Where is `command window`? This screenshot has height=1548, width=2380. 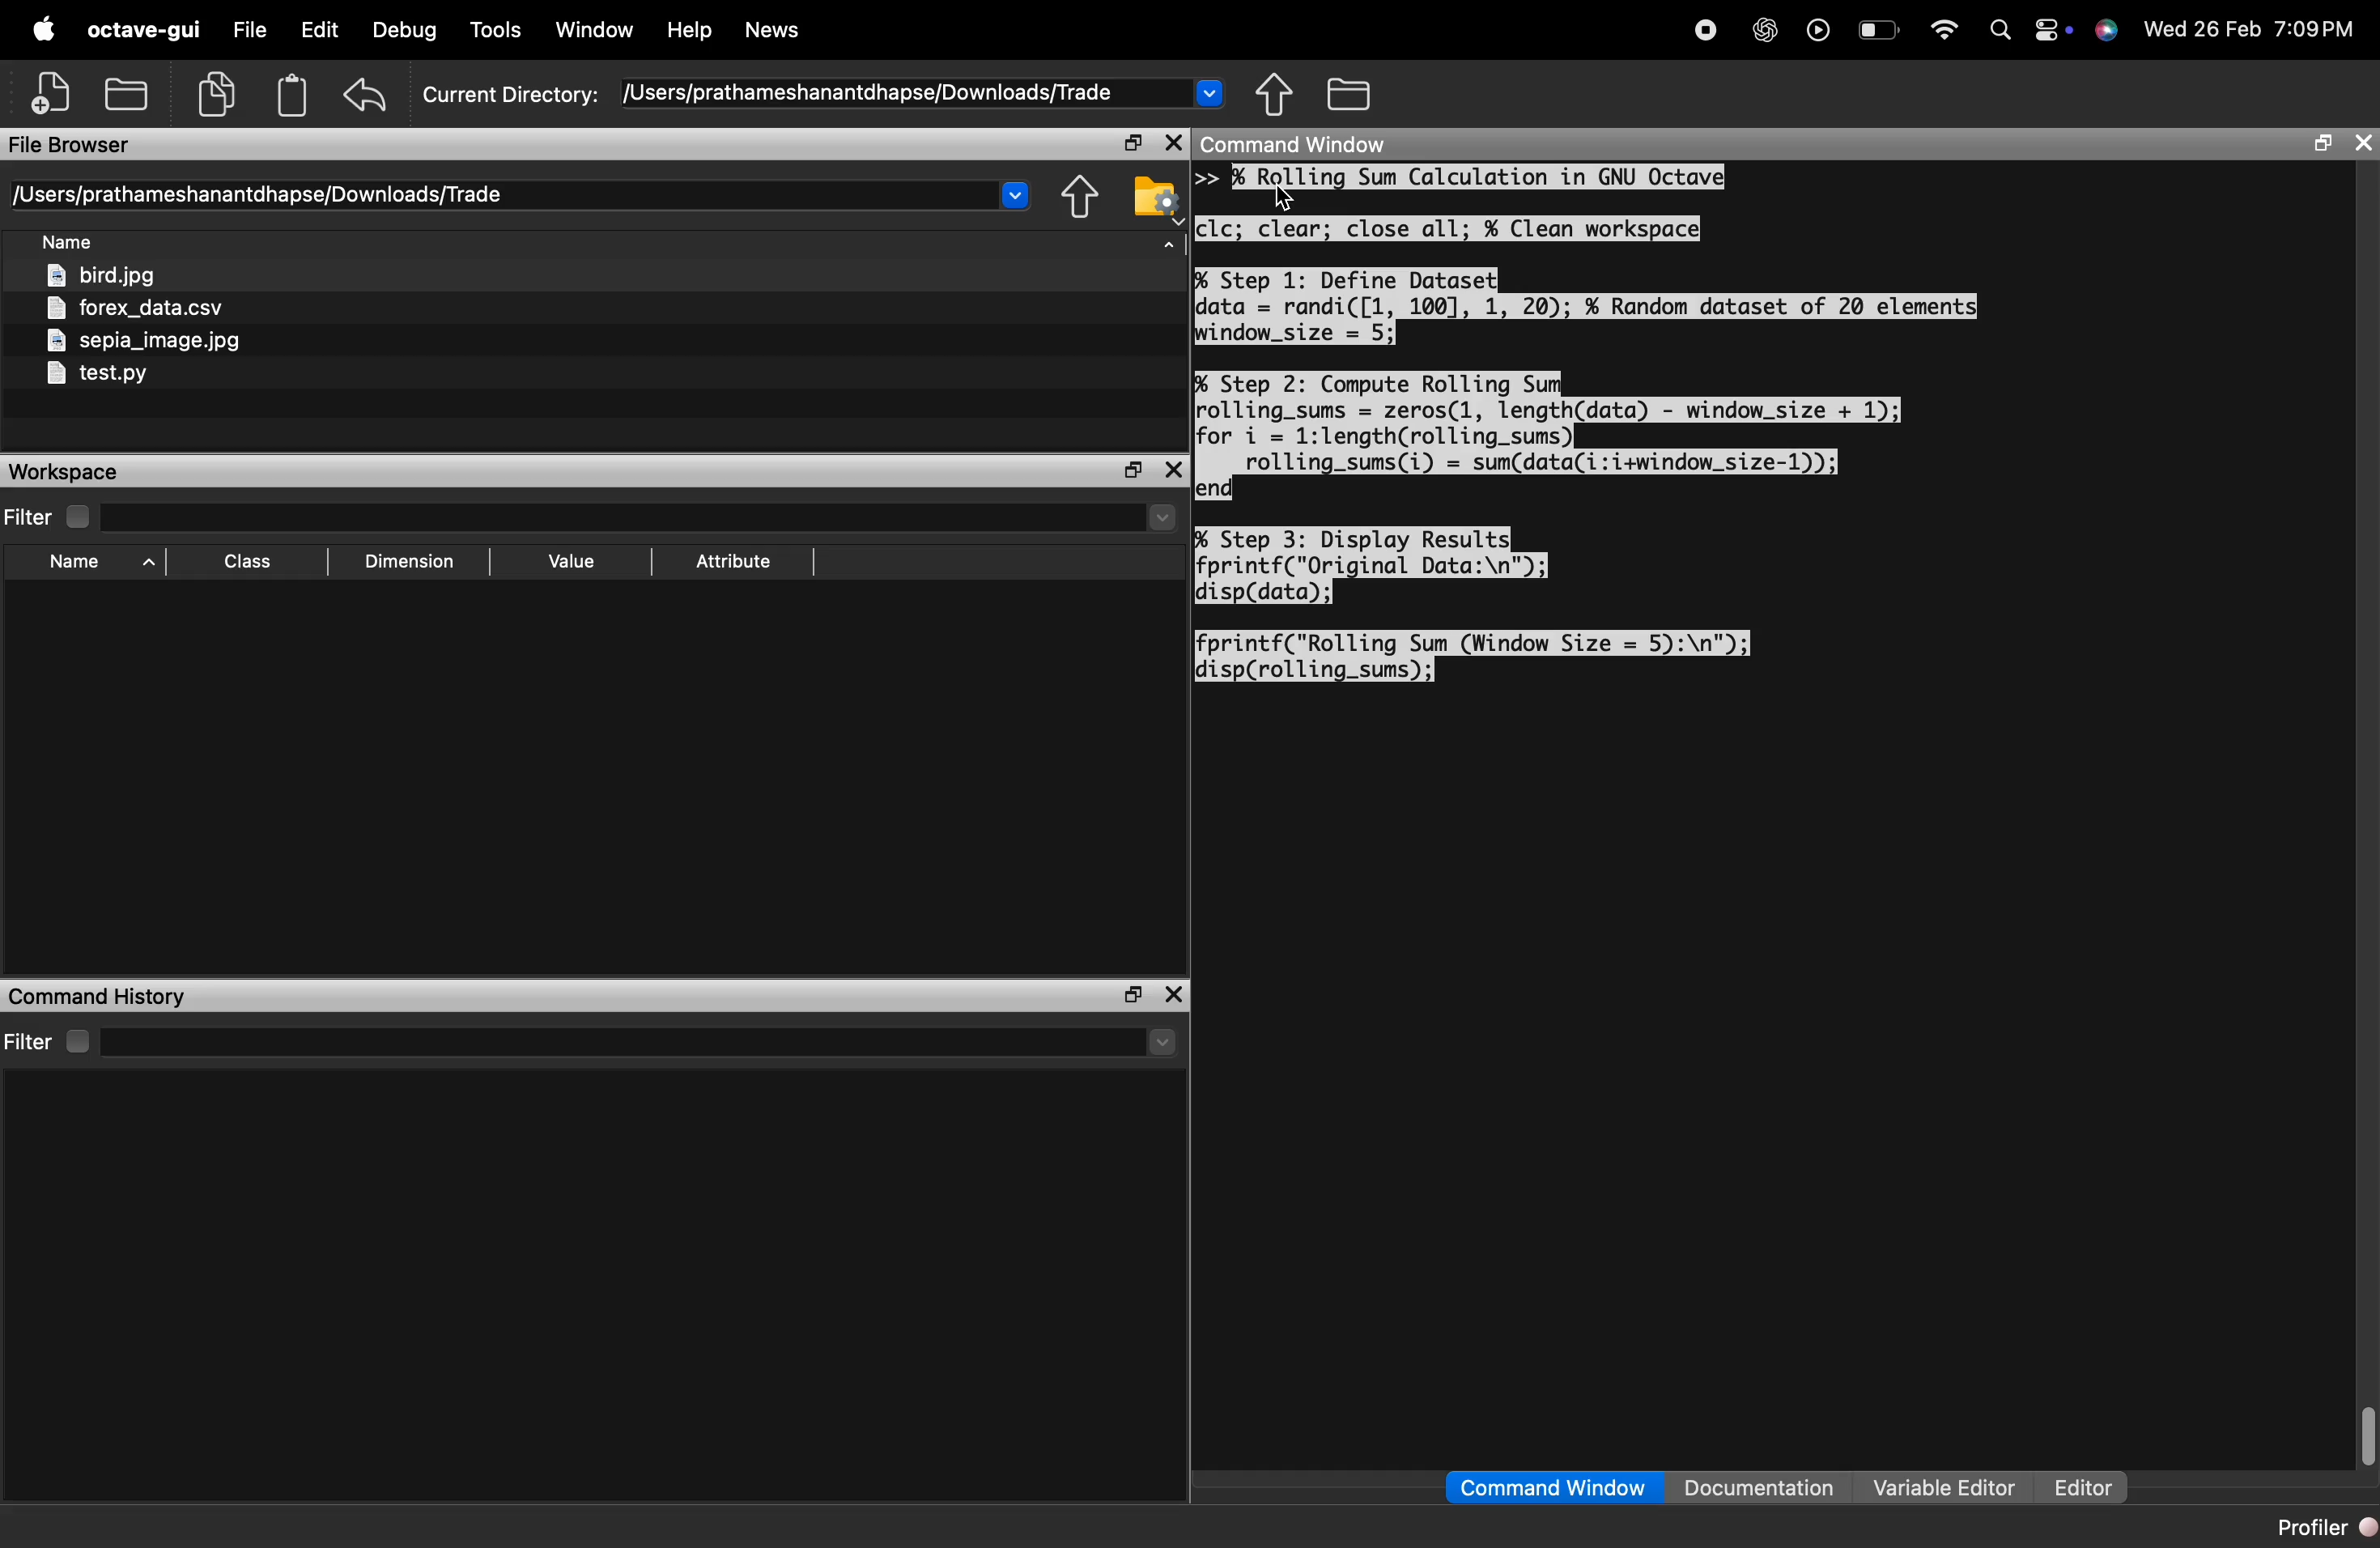
command window is located at coordinates (1322, 145).